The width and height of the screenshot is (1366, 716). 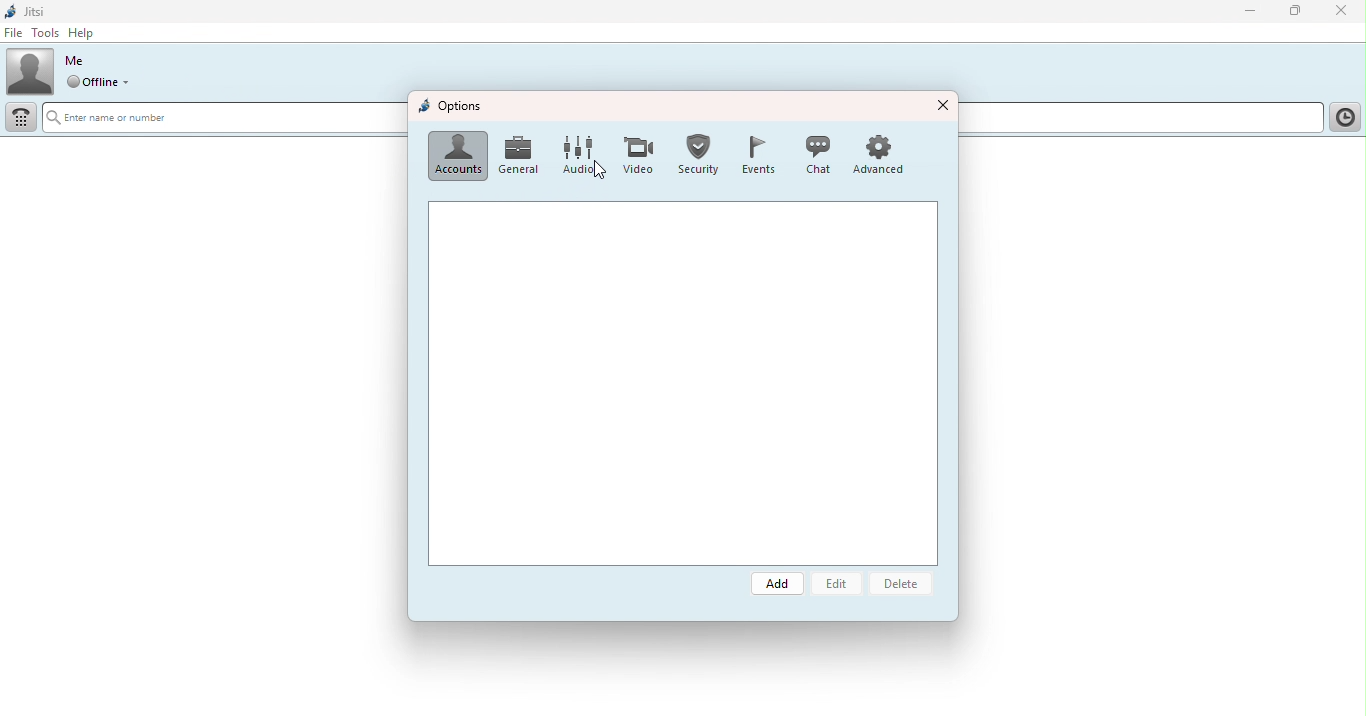 I want to click on General, so click(x=520, y=156).